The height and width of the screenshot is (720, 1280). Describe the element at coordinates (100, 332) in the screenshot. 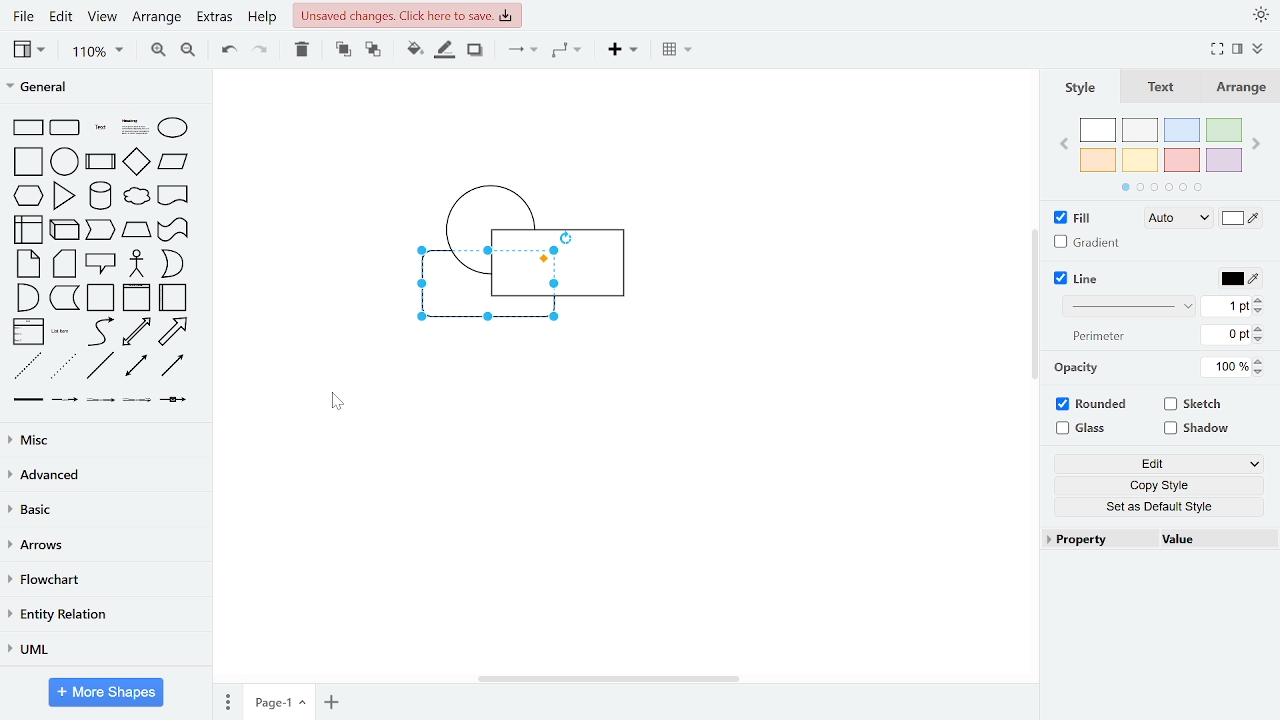

I see `curve` at that location.